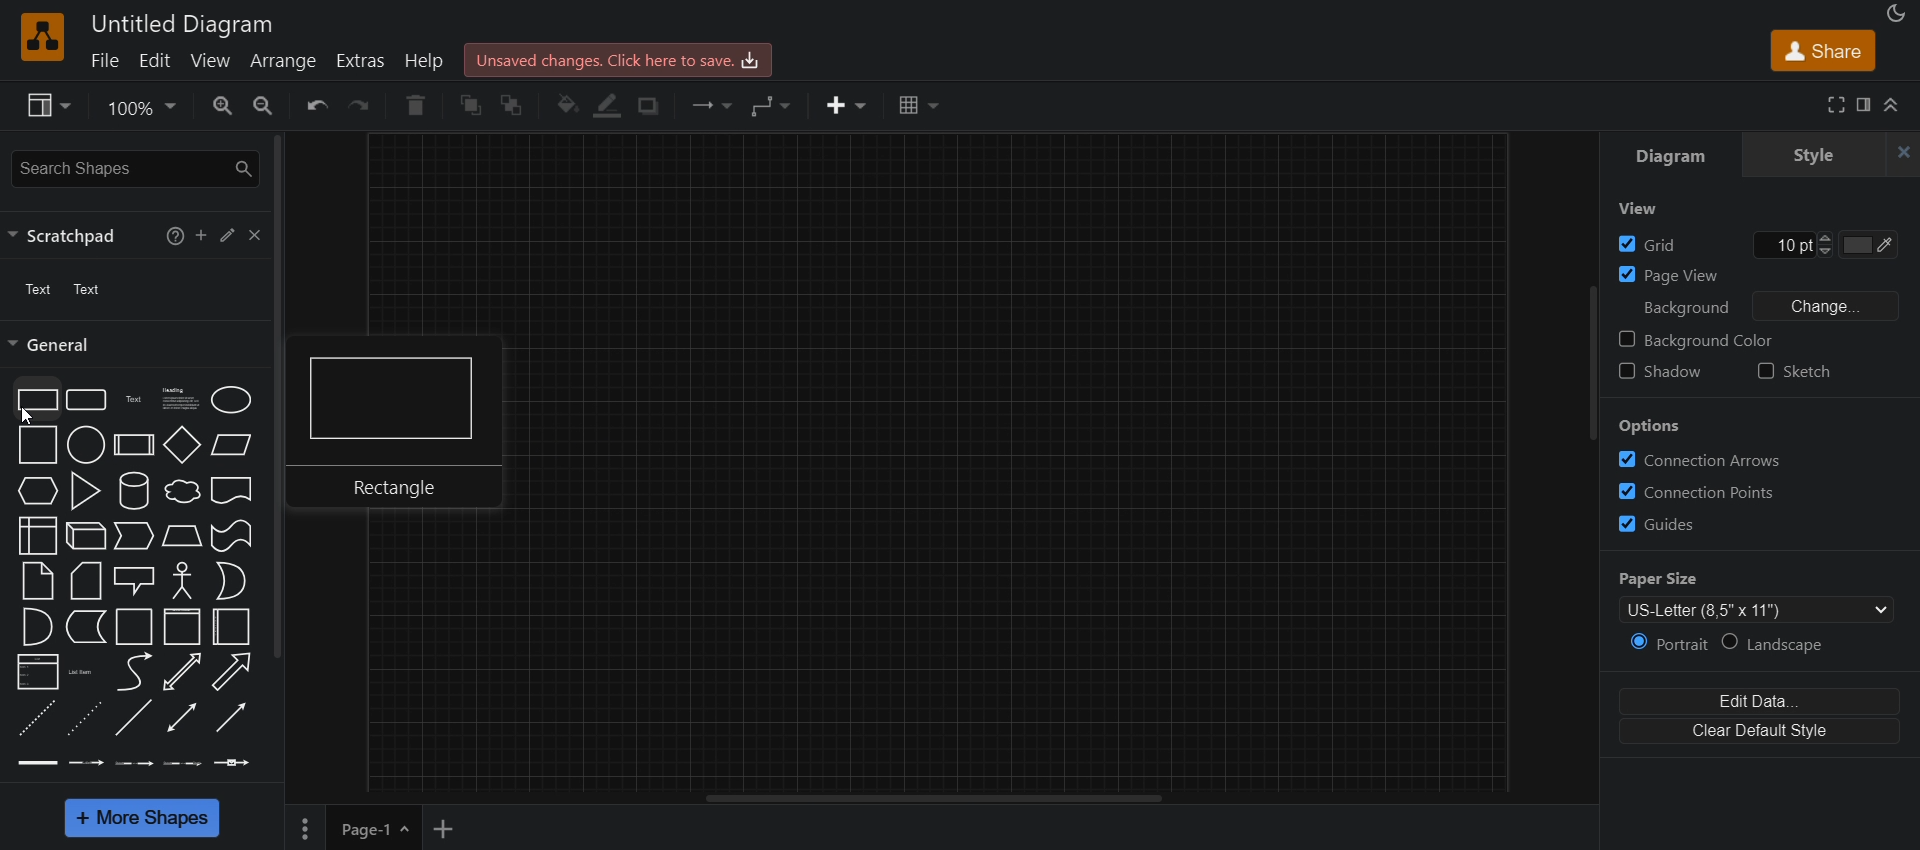  Describe the element at coordinates (468, 104) in the screenshot. I see `to front` at that location.